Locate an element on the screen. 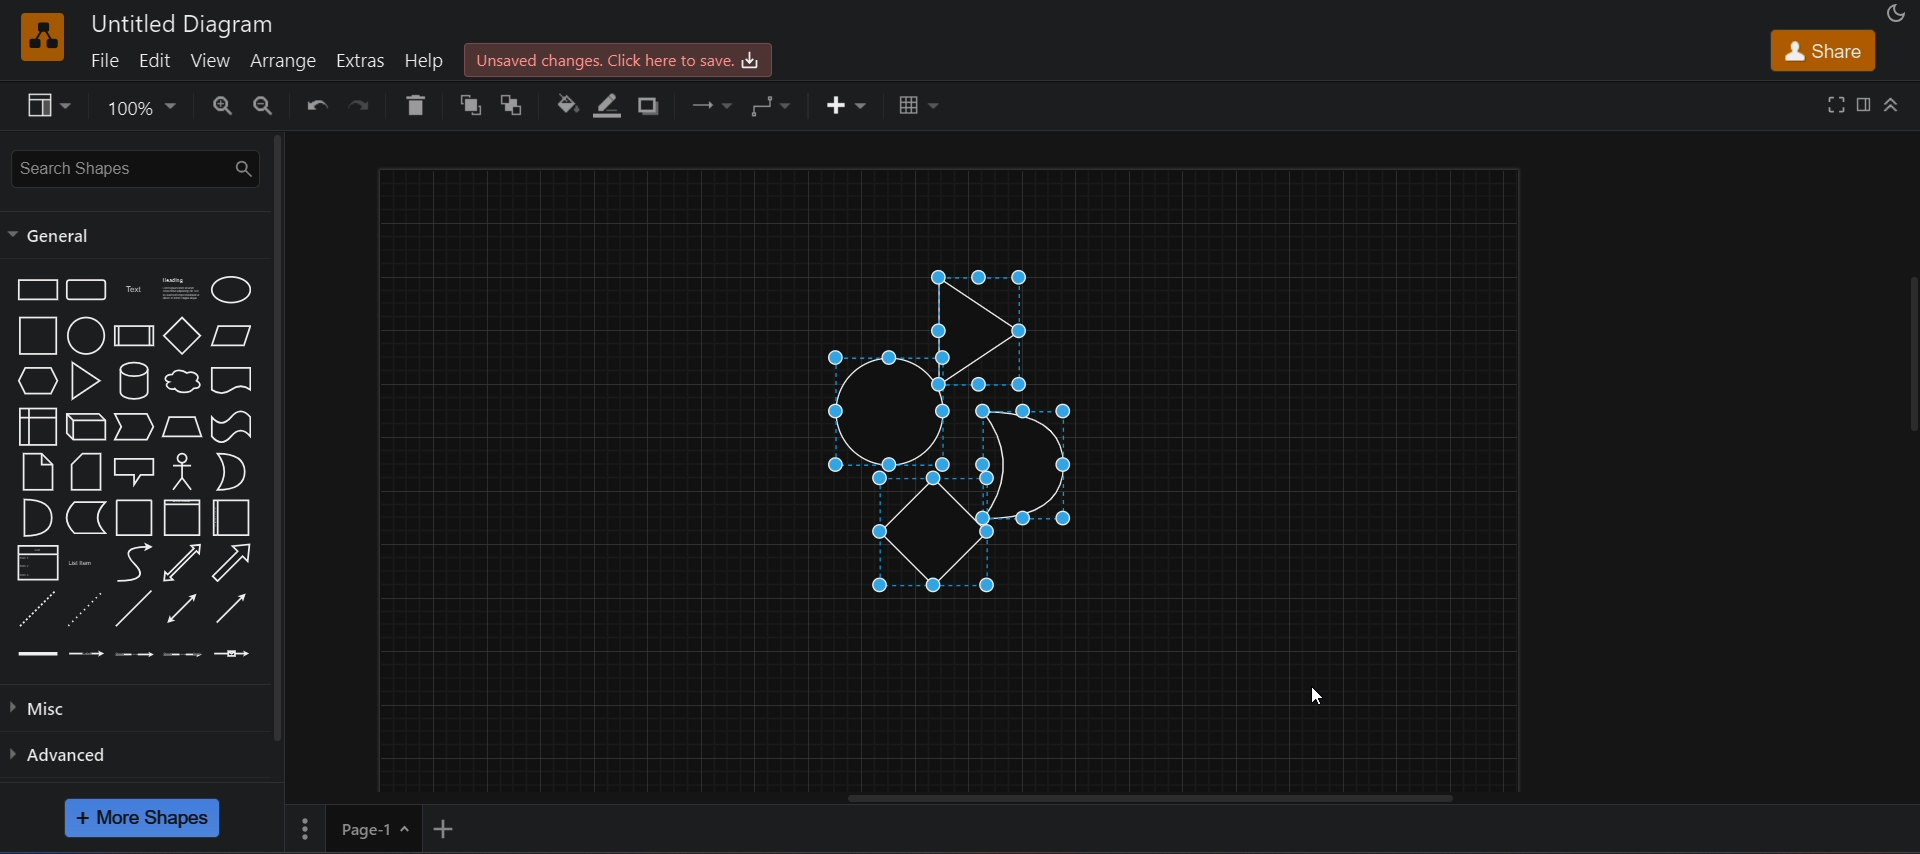 The image size is (1920, 854). process is located at coordinates (133, 335).